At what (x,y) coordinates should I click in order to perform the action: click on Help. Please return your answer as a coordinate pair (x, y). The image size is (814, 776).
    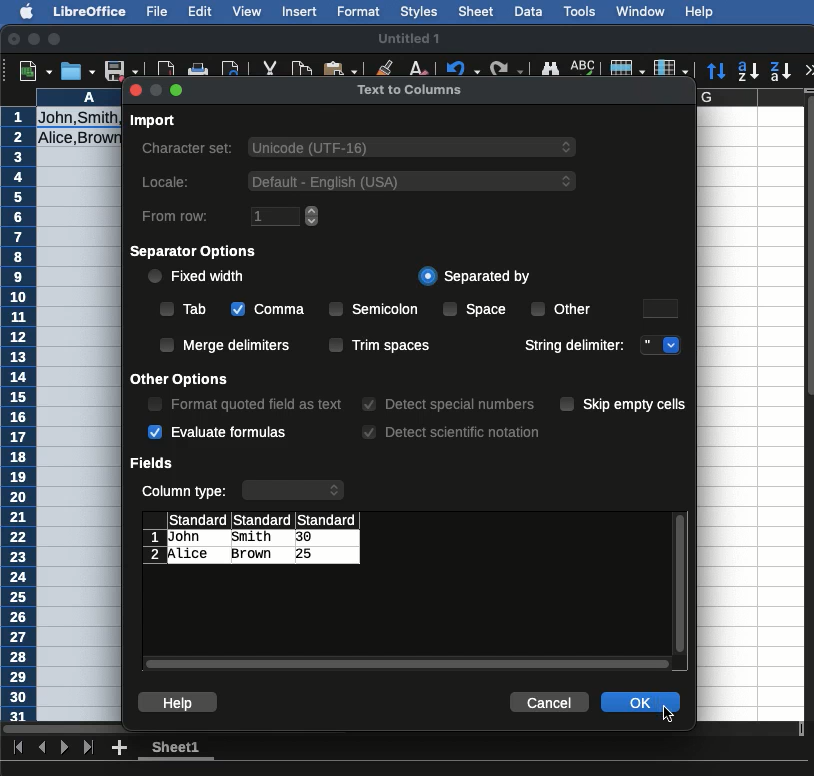
    Looking at the image, I should click on (701, 11).